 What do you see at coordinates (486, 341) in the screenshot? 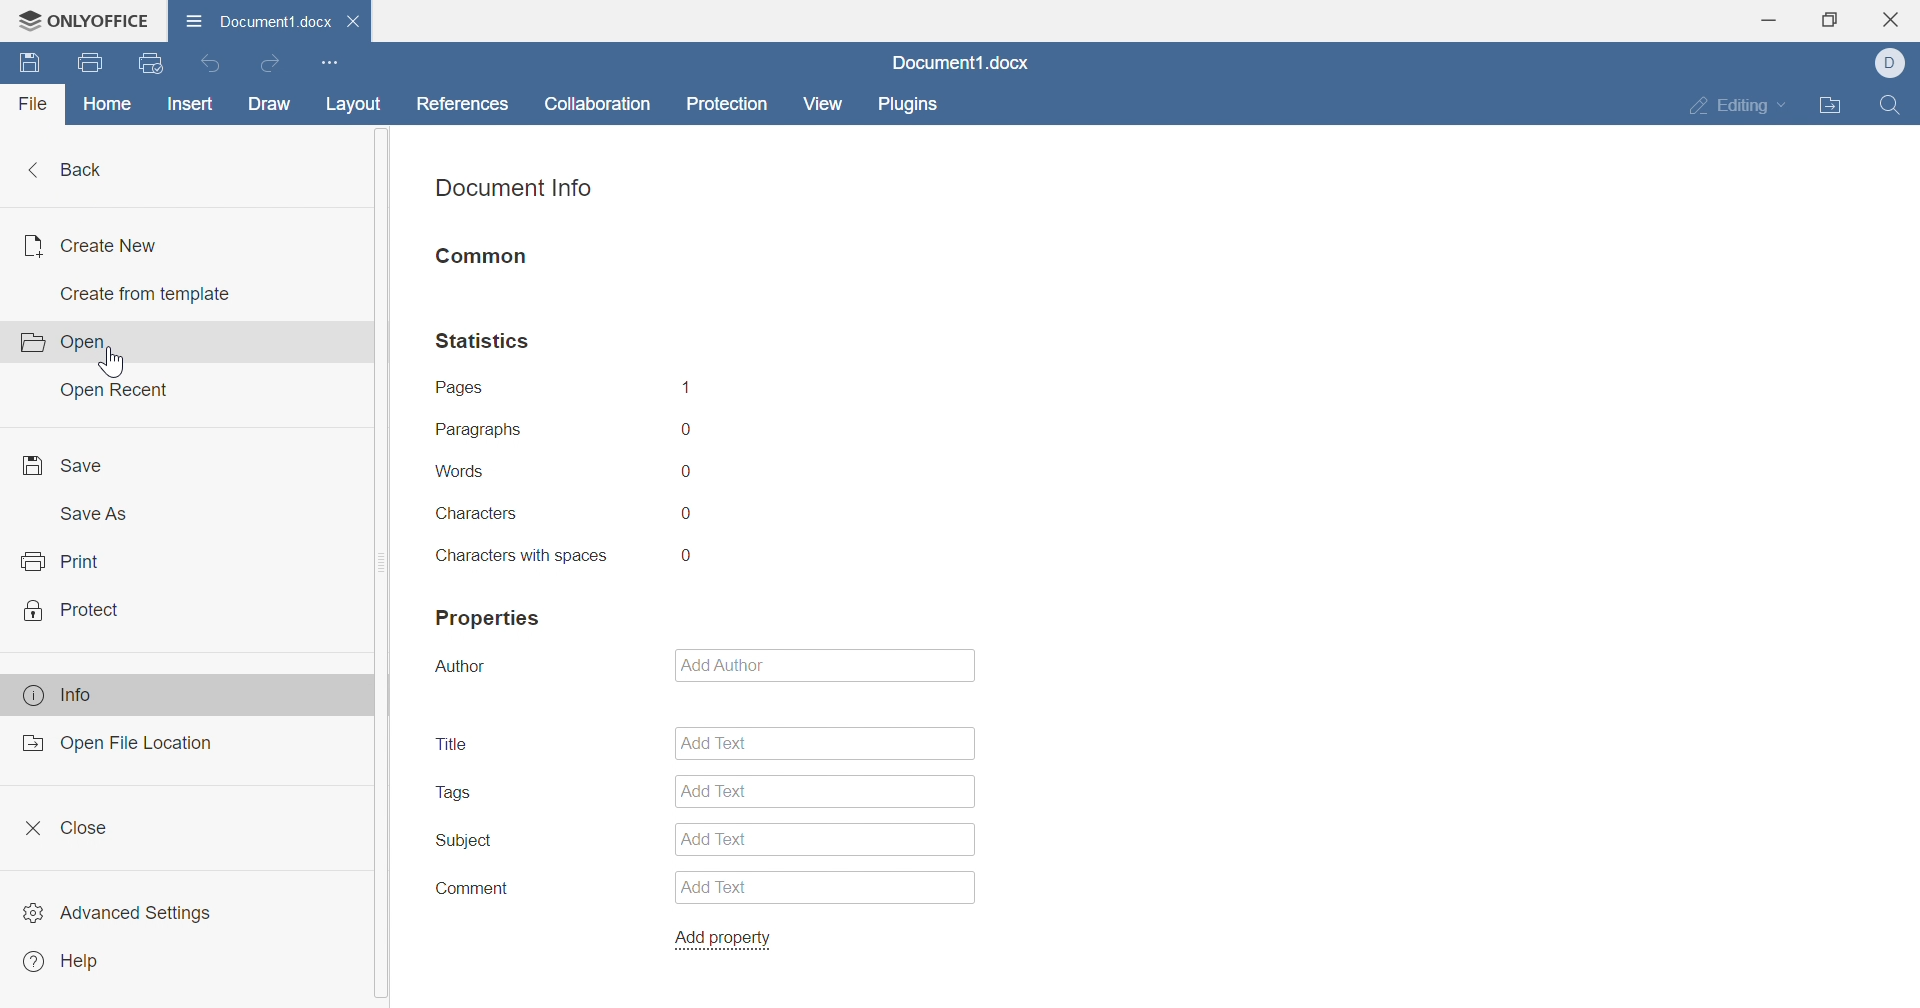
I see `statistics` at bounding box center [486, 341].